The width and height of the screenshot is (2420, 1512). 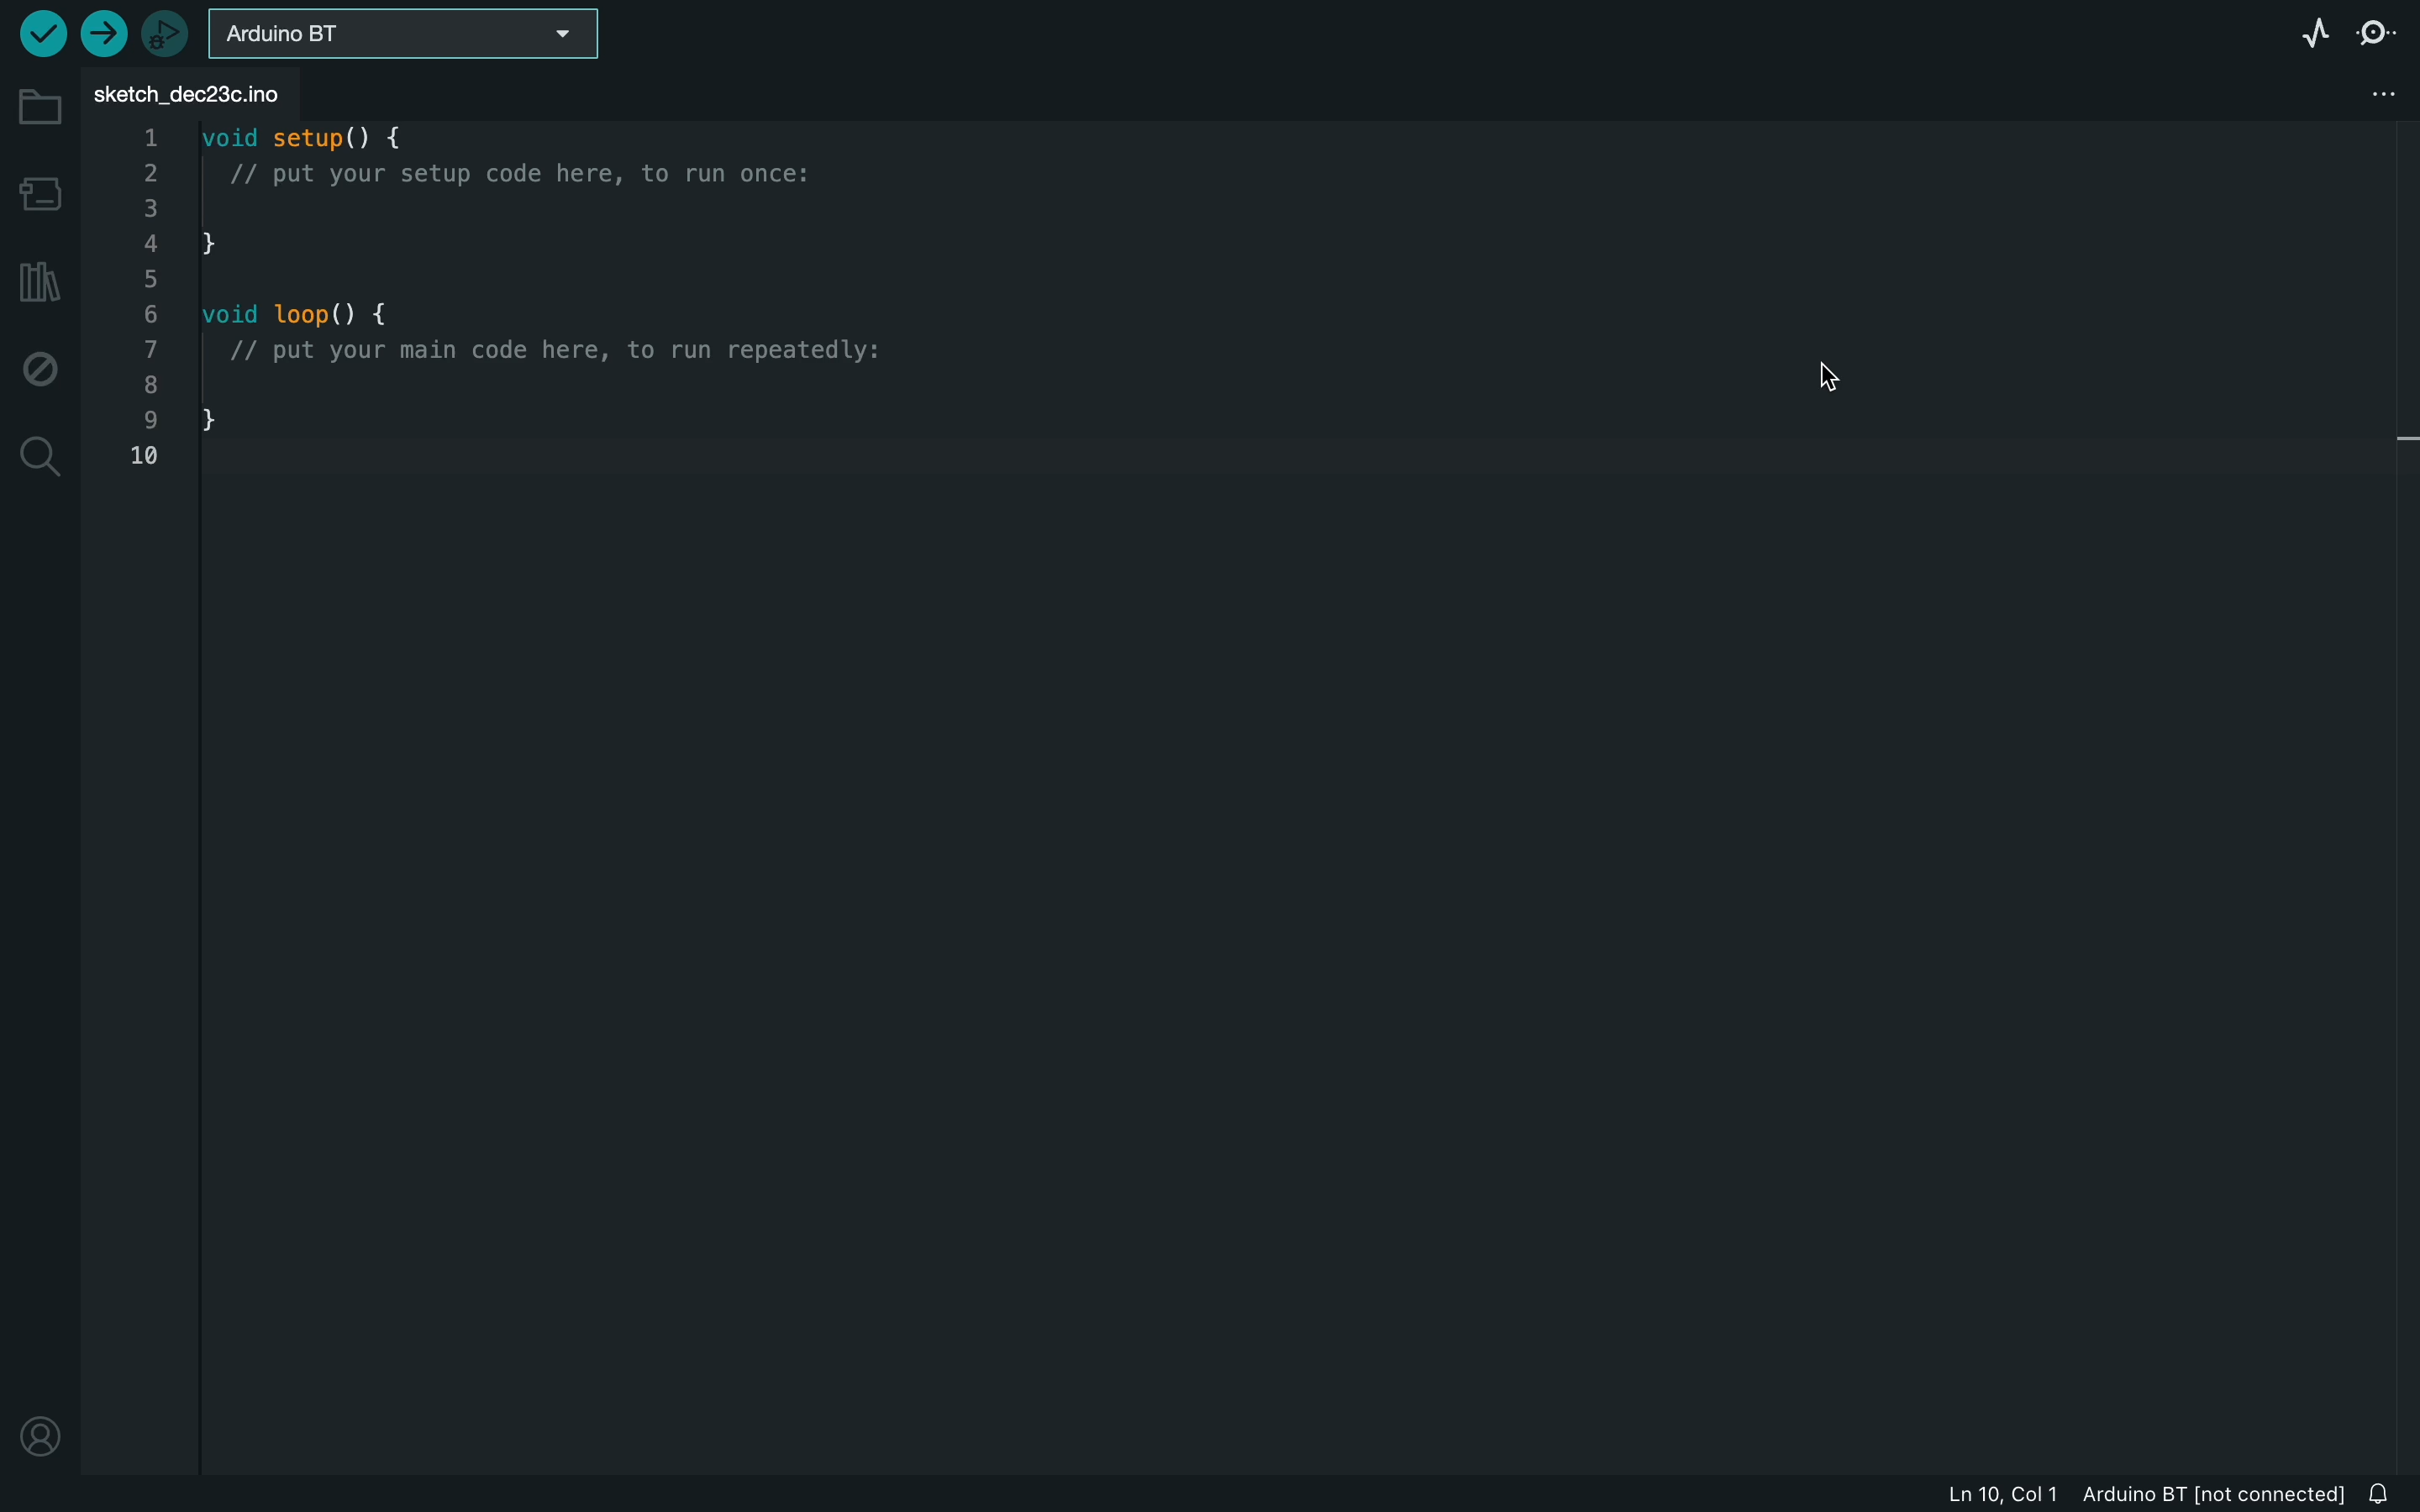 What do you see at coordinates (1825, 370) in the screenshot?
I see `cursor` at bounding box center [1825, 370].